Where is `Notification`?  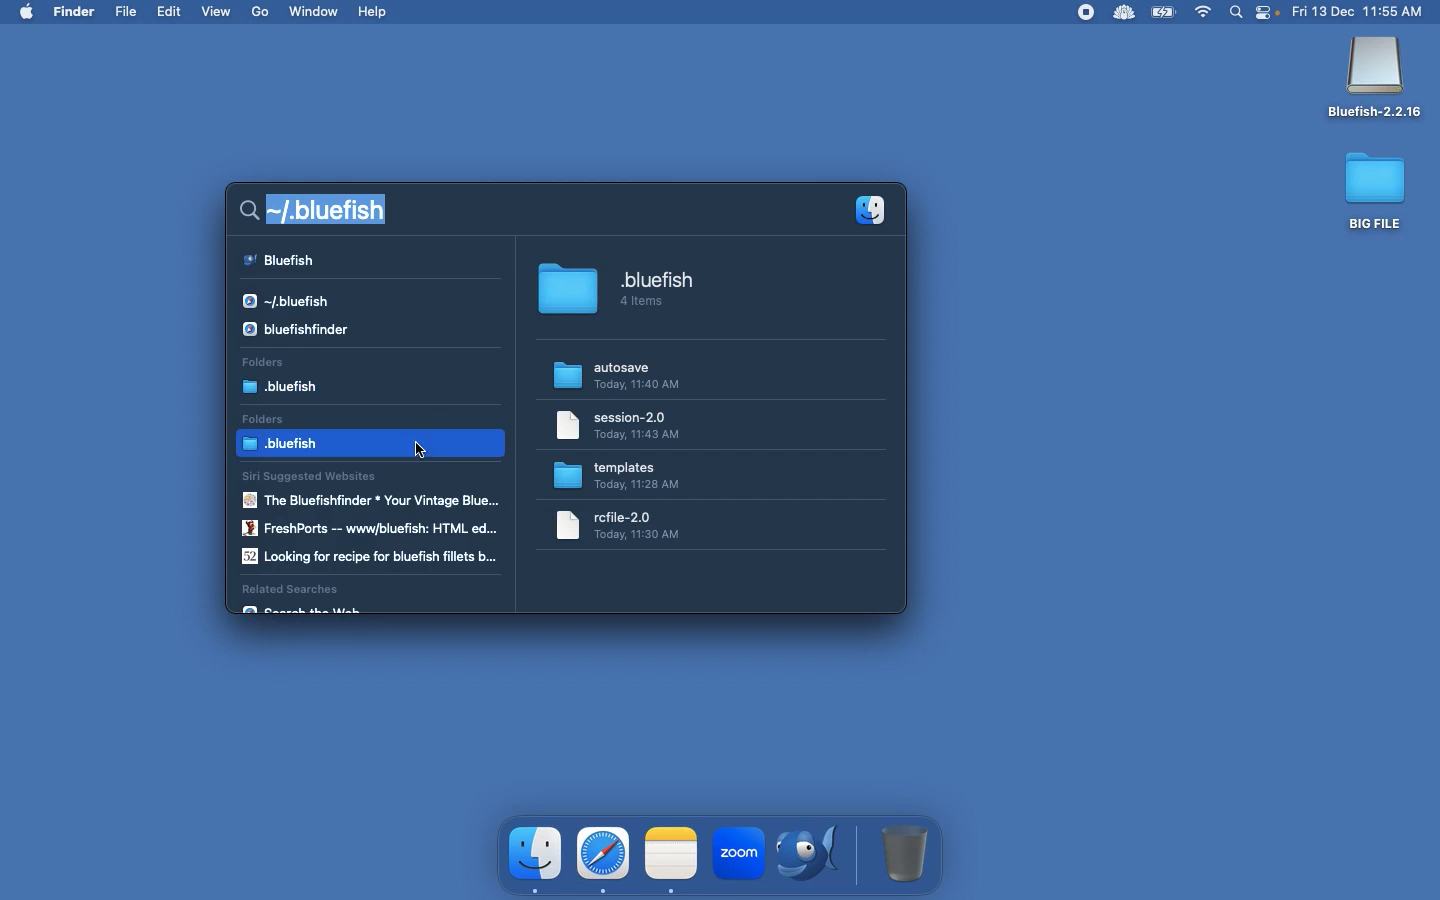 Notification is located at coordinates (1269, 14).